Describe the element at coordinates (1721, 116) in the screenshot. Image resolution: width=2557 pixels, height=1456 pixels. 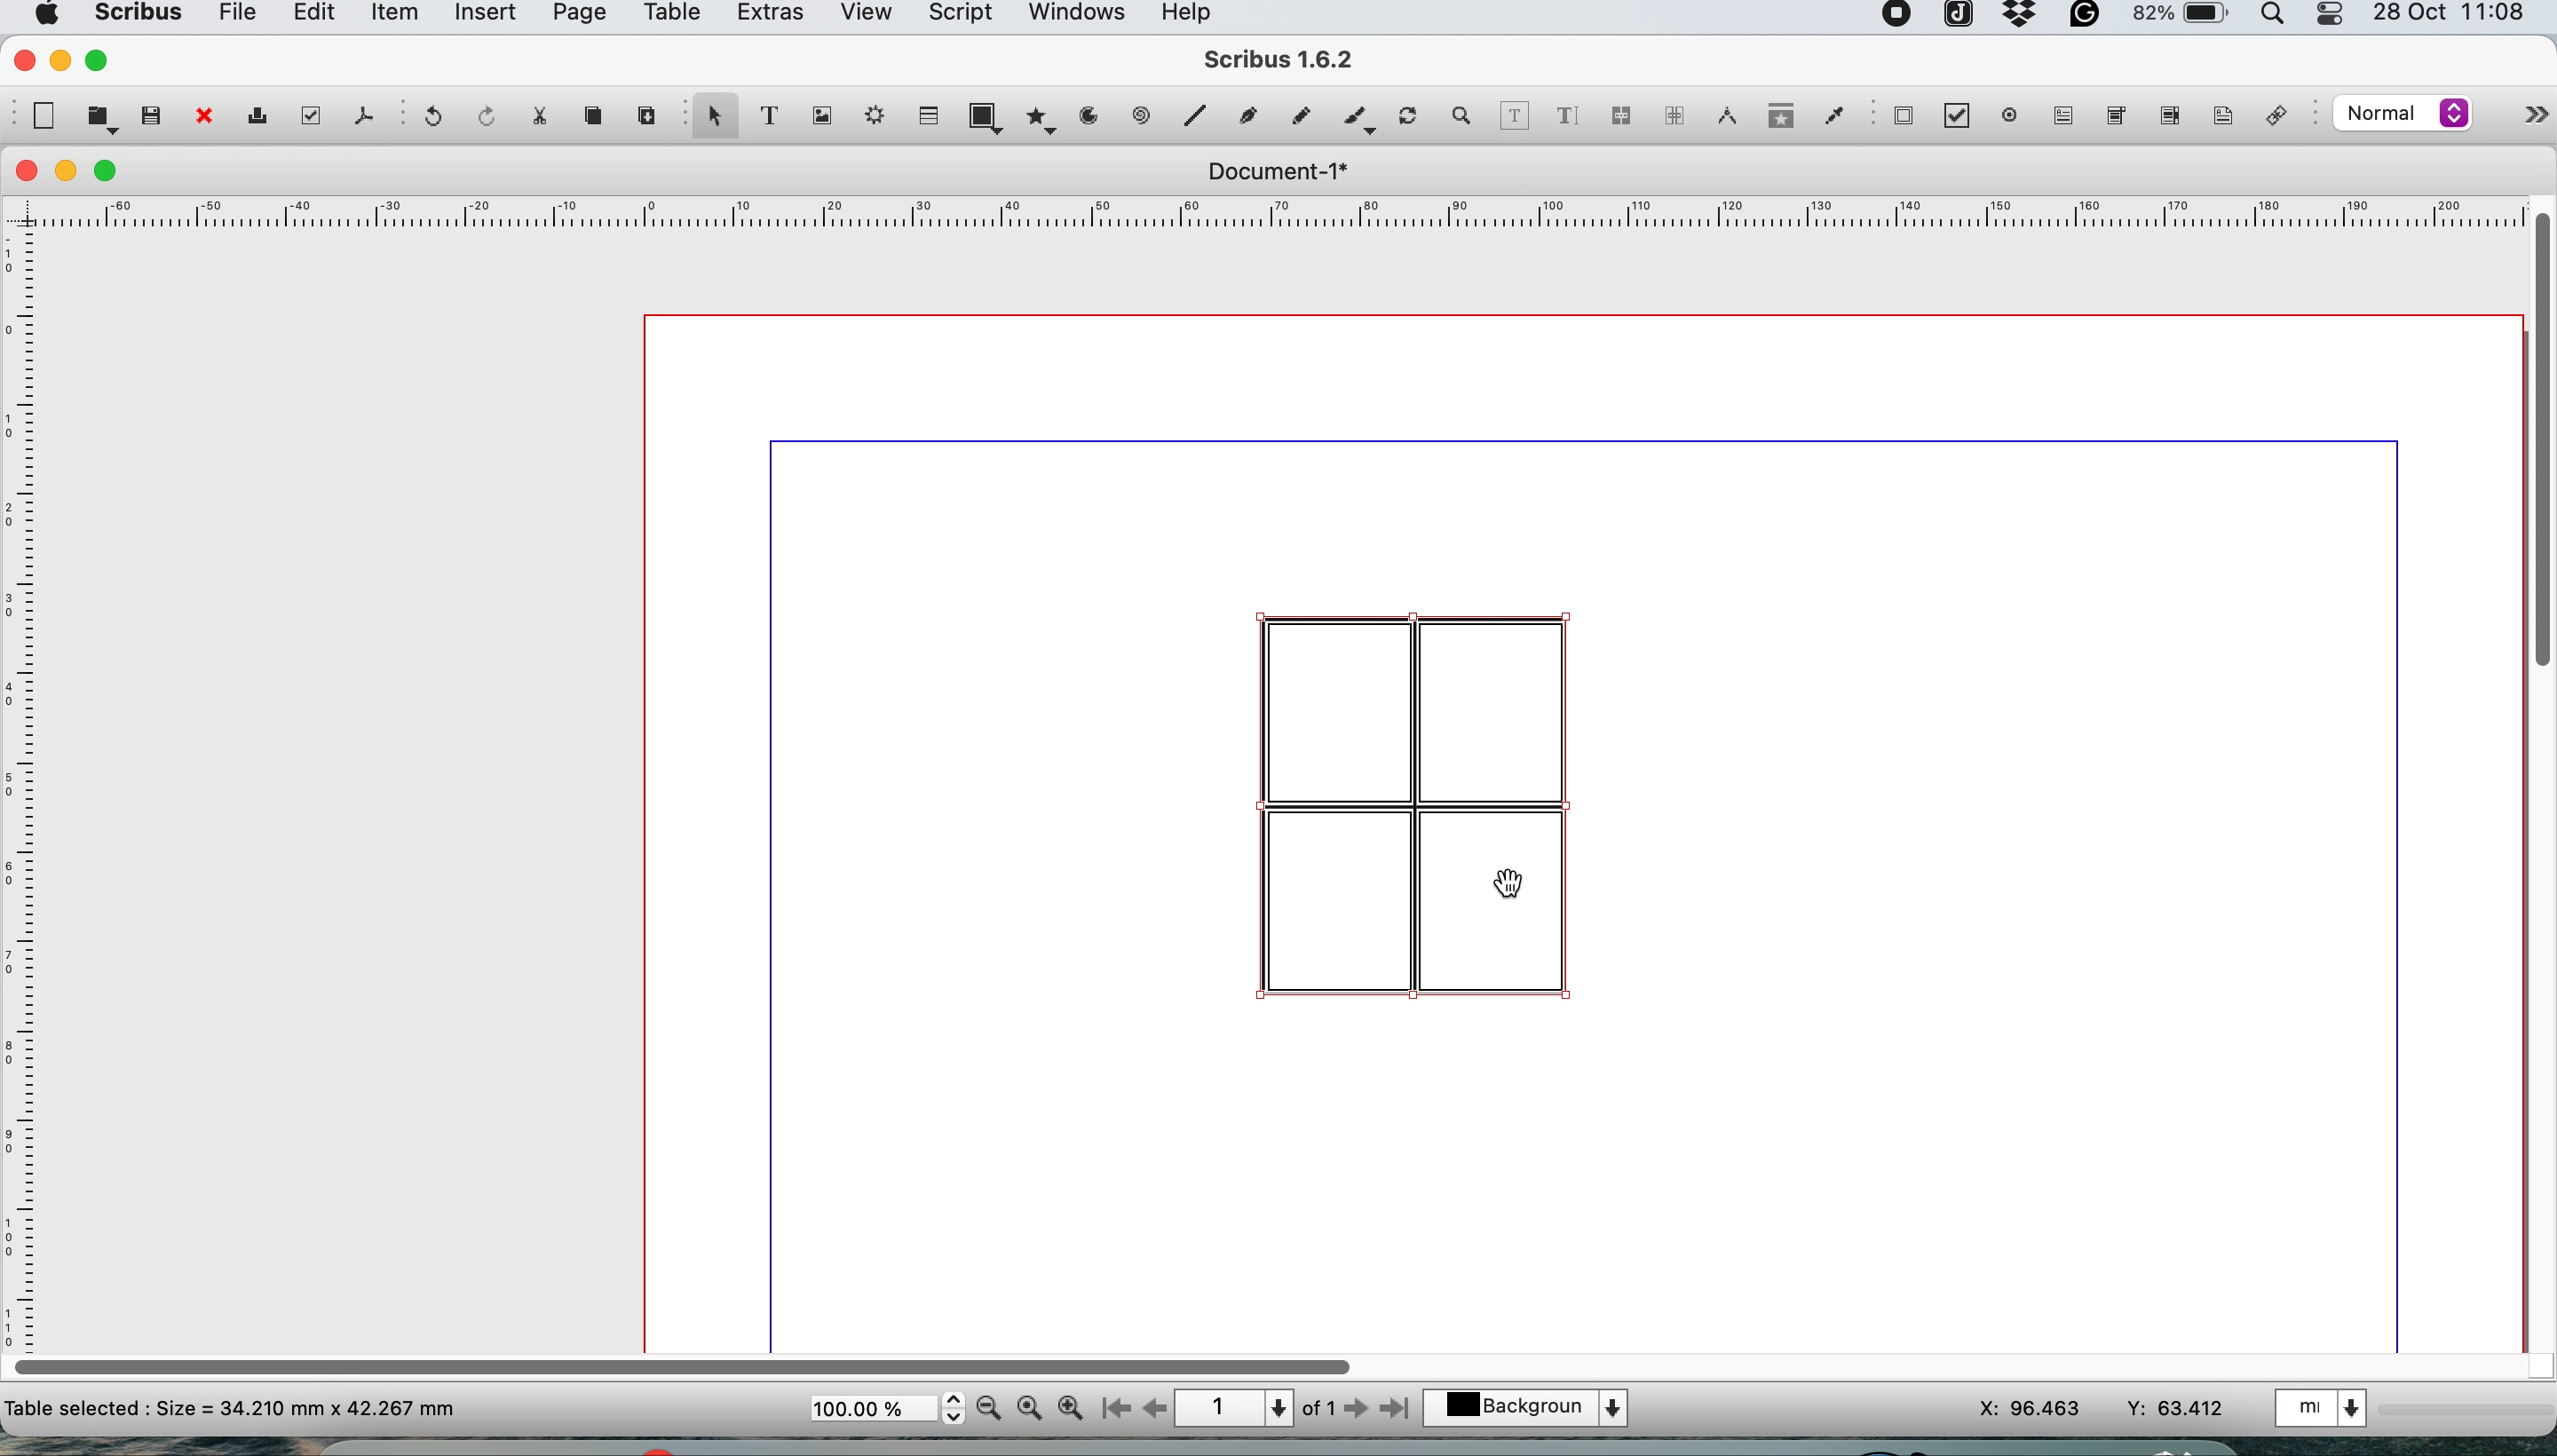
I see `measurements` at that location.